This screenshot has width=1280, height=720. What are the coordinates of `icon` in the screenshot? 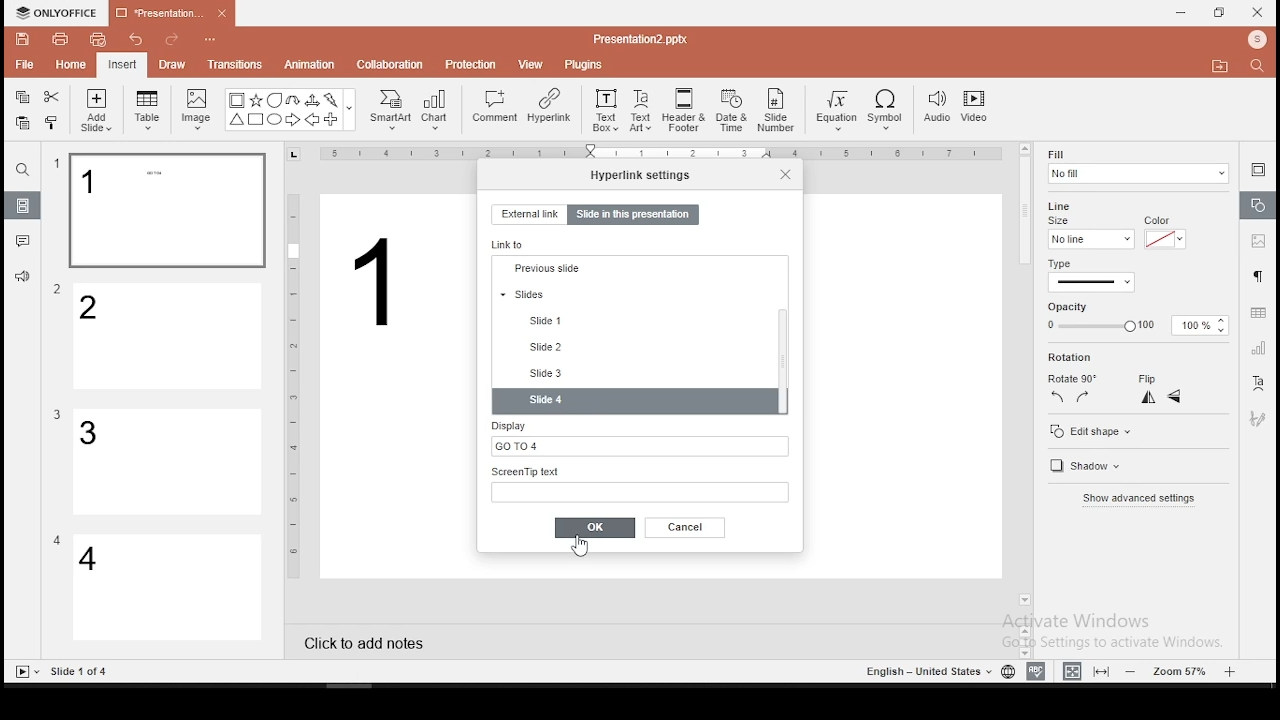 It's located at (60, 13).